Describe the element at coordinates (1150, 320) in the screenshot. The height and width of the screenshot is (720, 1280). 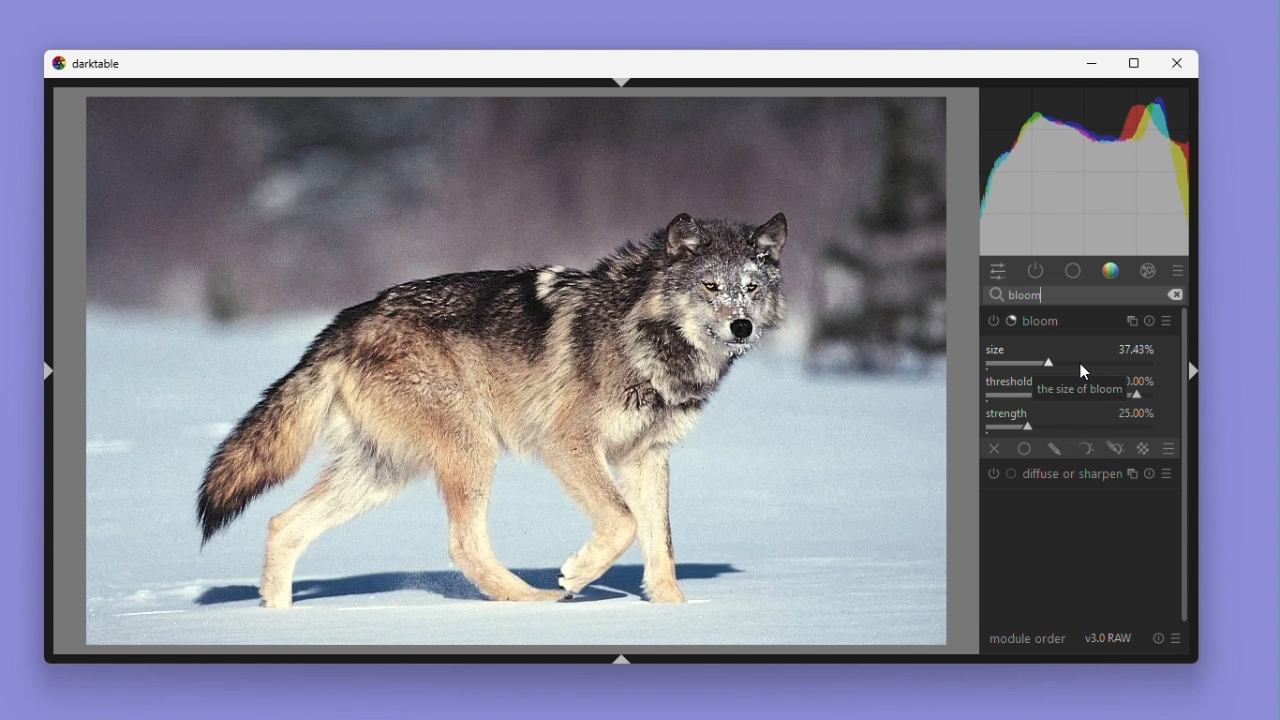
I see `Reset` at that location.